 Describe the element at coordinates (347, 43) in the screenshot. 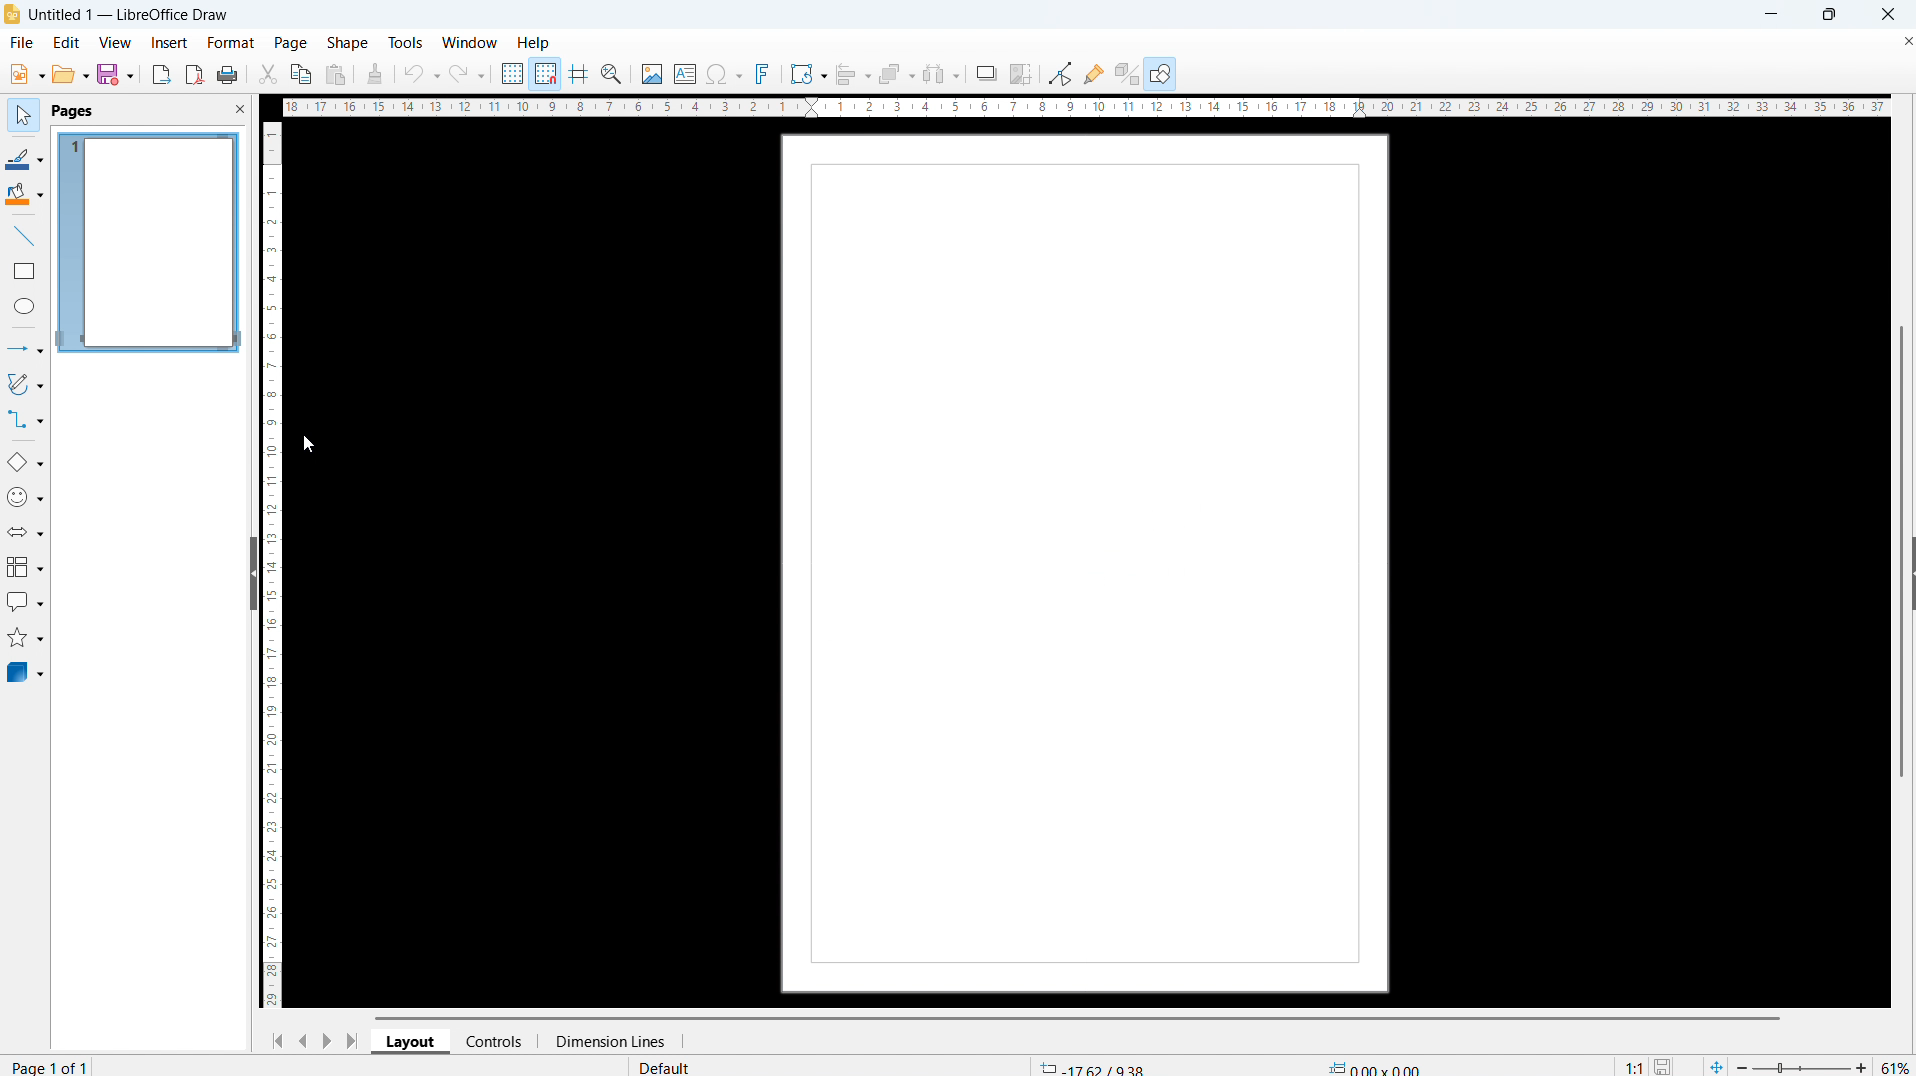

I see `shape` at that location.